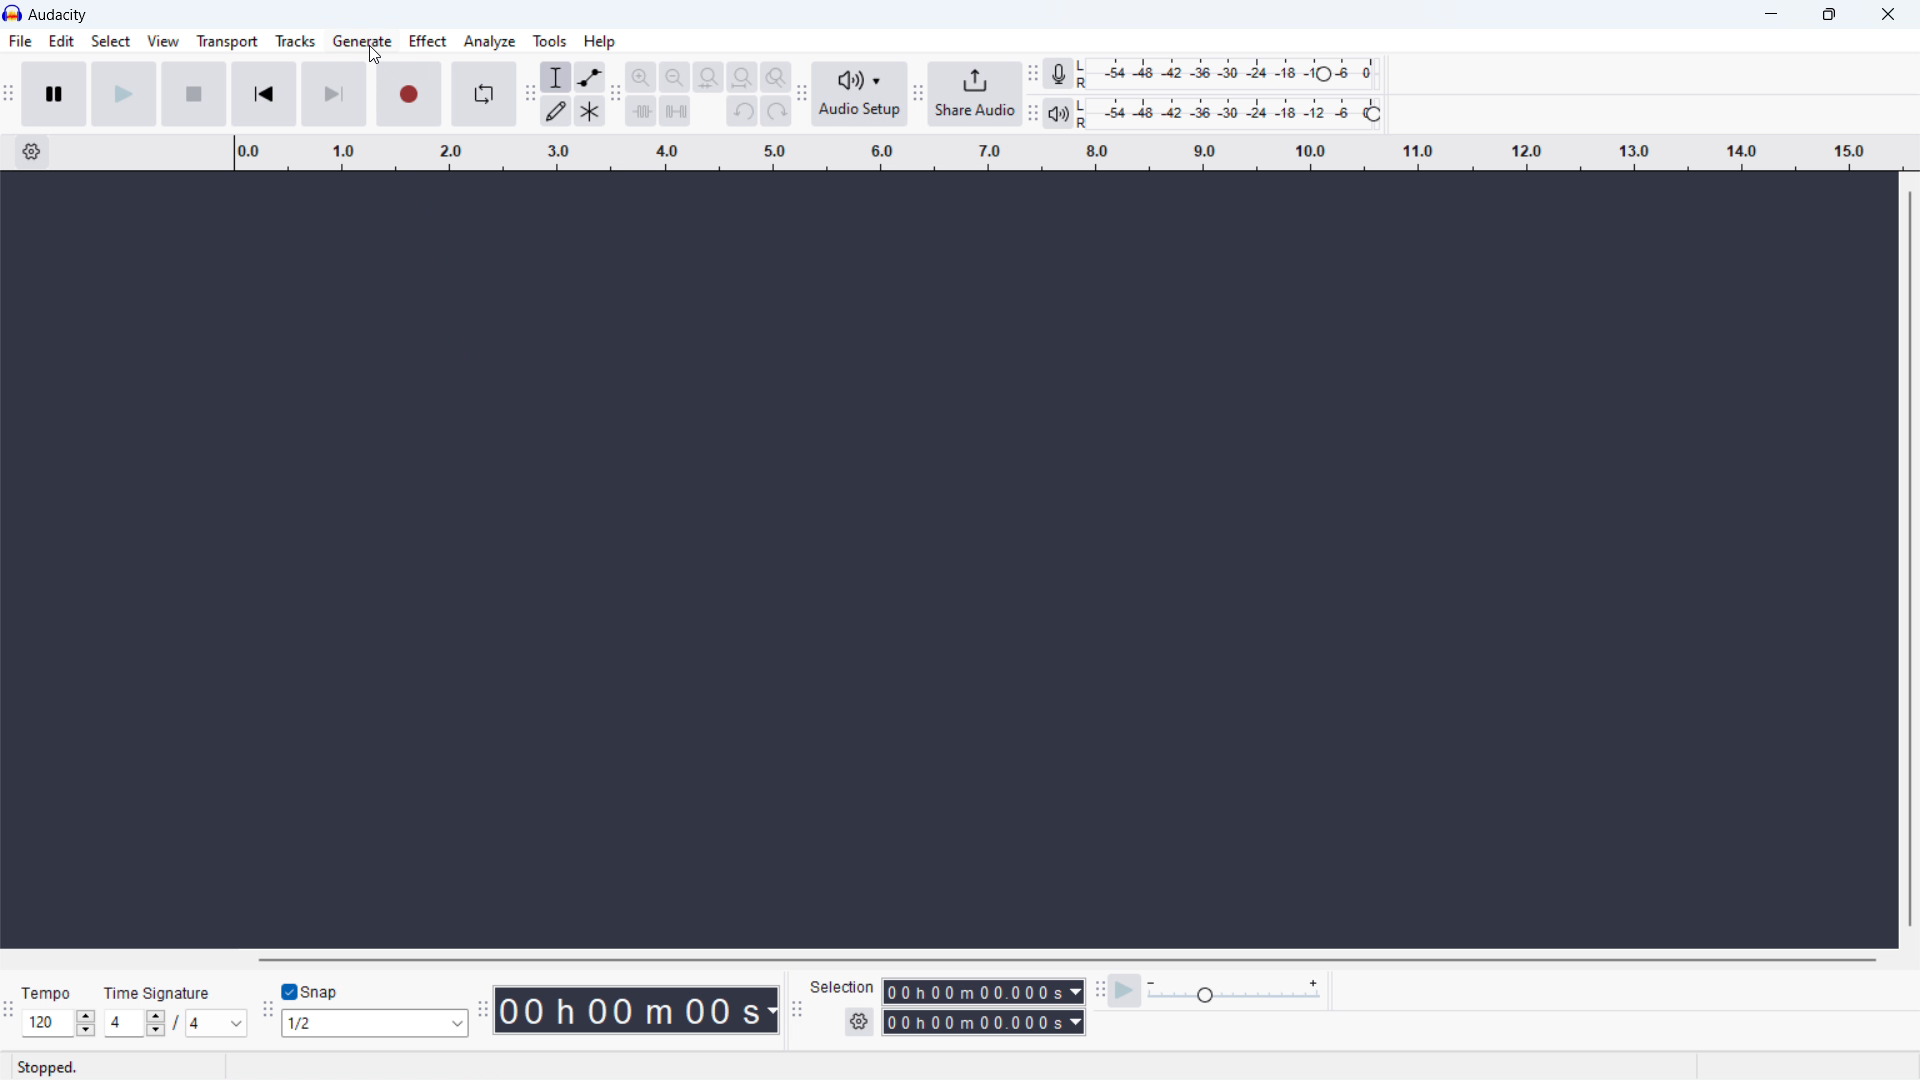 The image size is (1920, 1080). Describe the element at coordinates (376, 55) in the screenshot. I see `cursor` at that location.